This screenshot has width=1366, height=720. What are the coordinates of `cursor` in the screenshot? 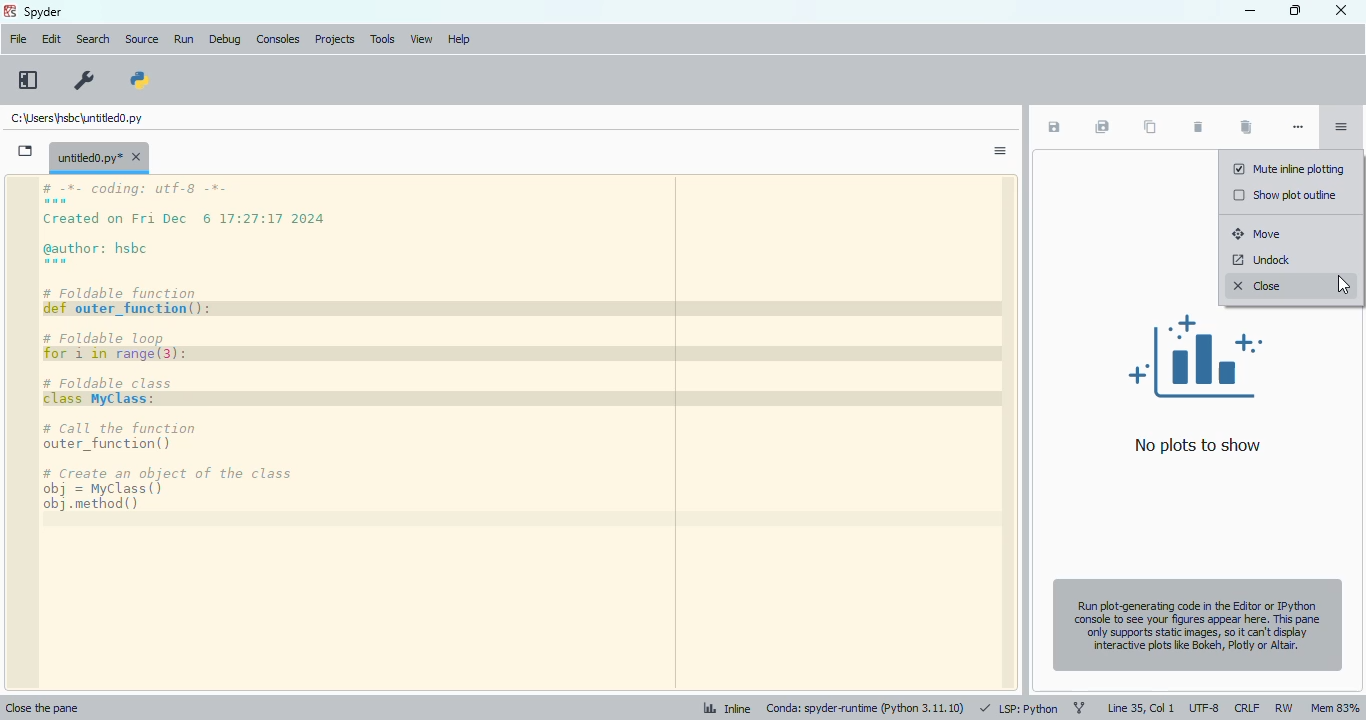 It's located at (1344, 284).